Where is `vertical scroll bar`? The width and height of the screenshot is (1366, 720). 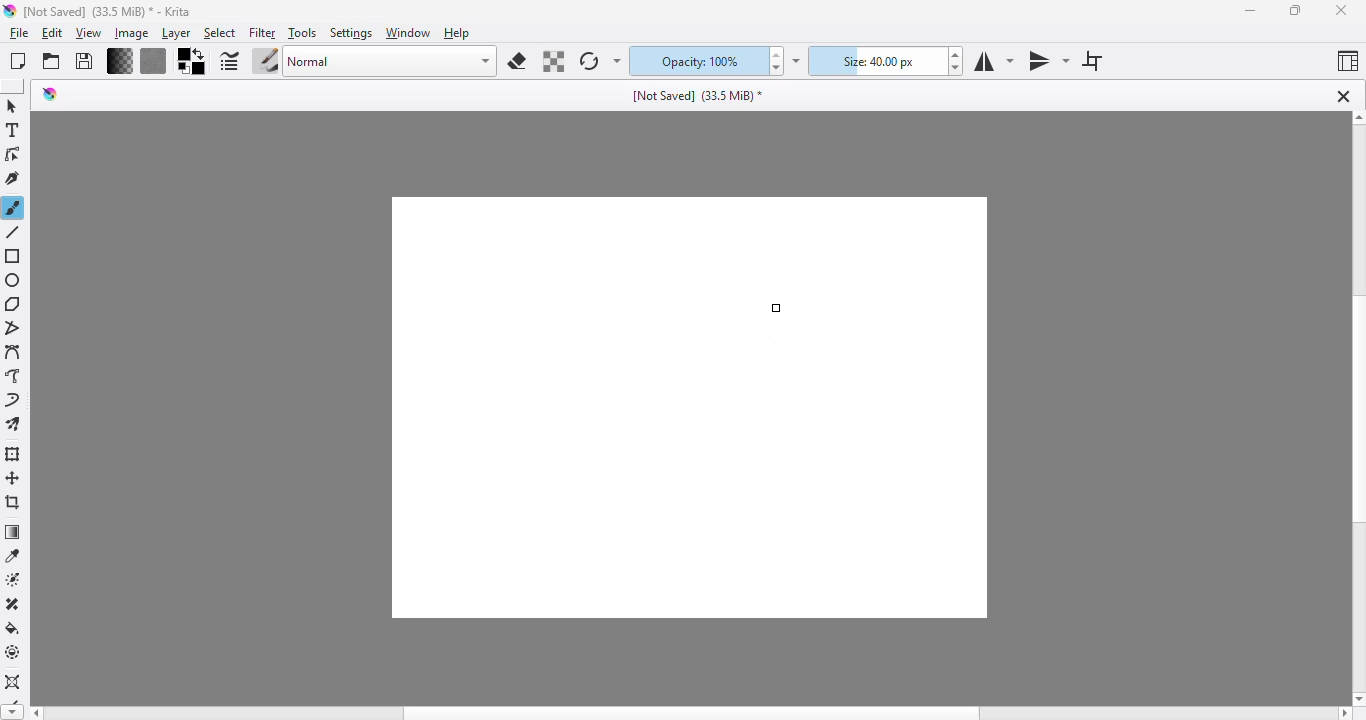
vertical scroll bar is located at coordinates (1357, 411).